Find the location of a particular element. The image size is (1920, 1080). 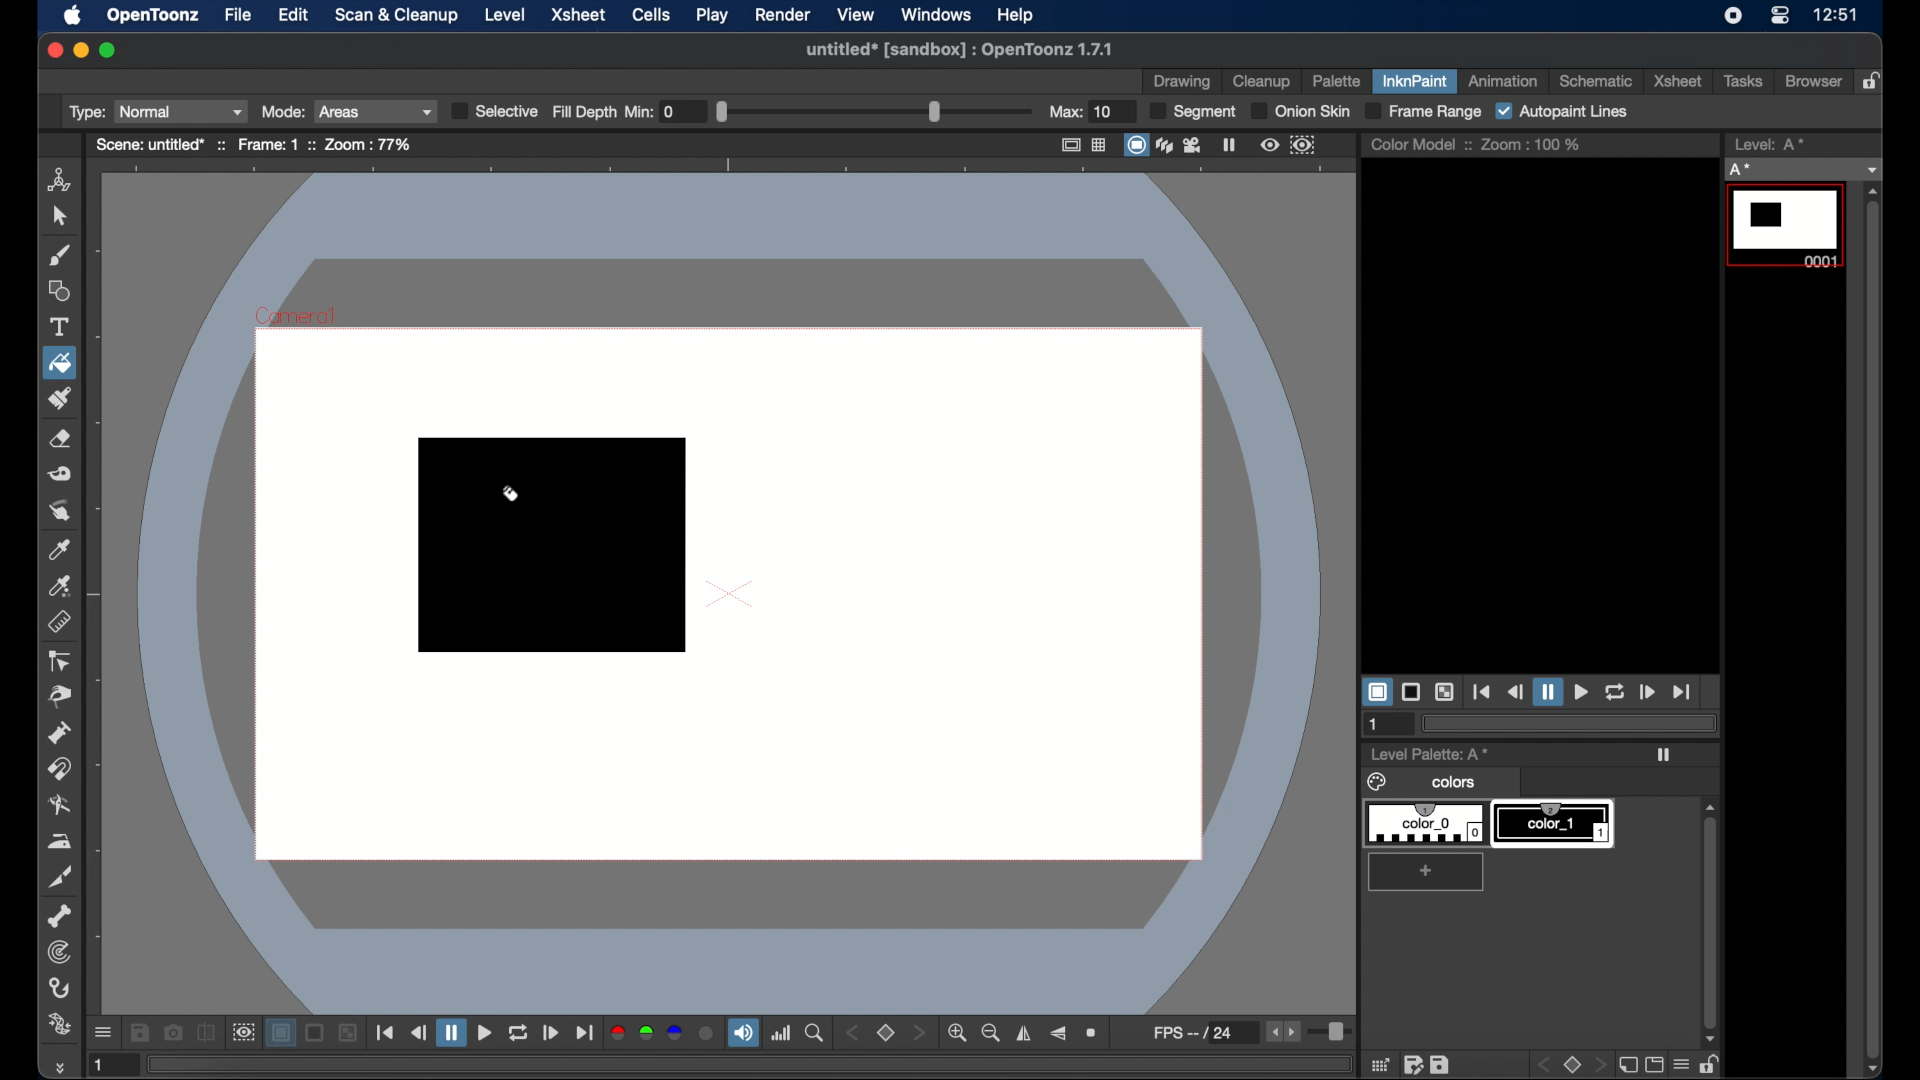

level 0001 is located at coordinates (1788, 226).